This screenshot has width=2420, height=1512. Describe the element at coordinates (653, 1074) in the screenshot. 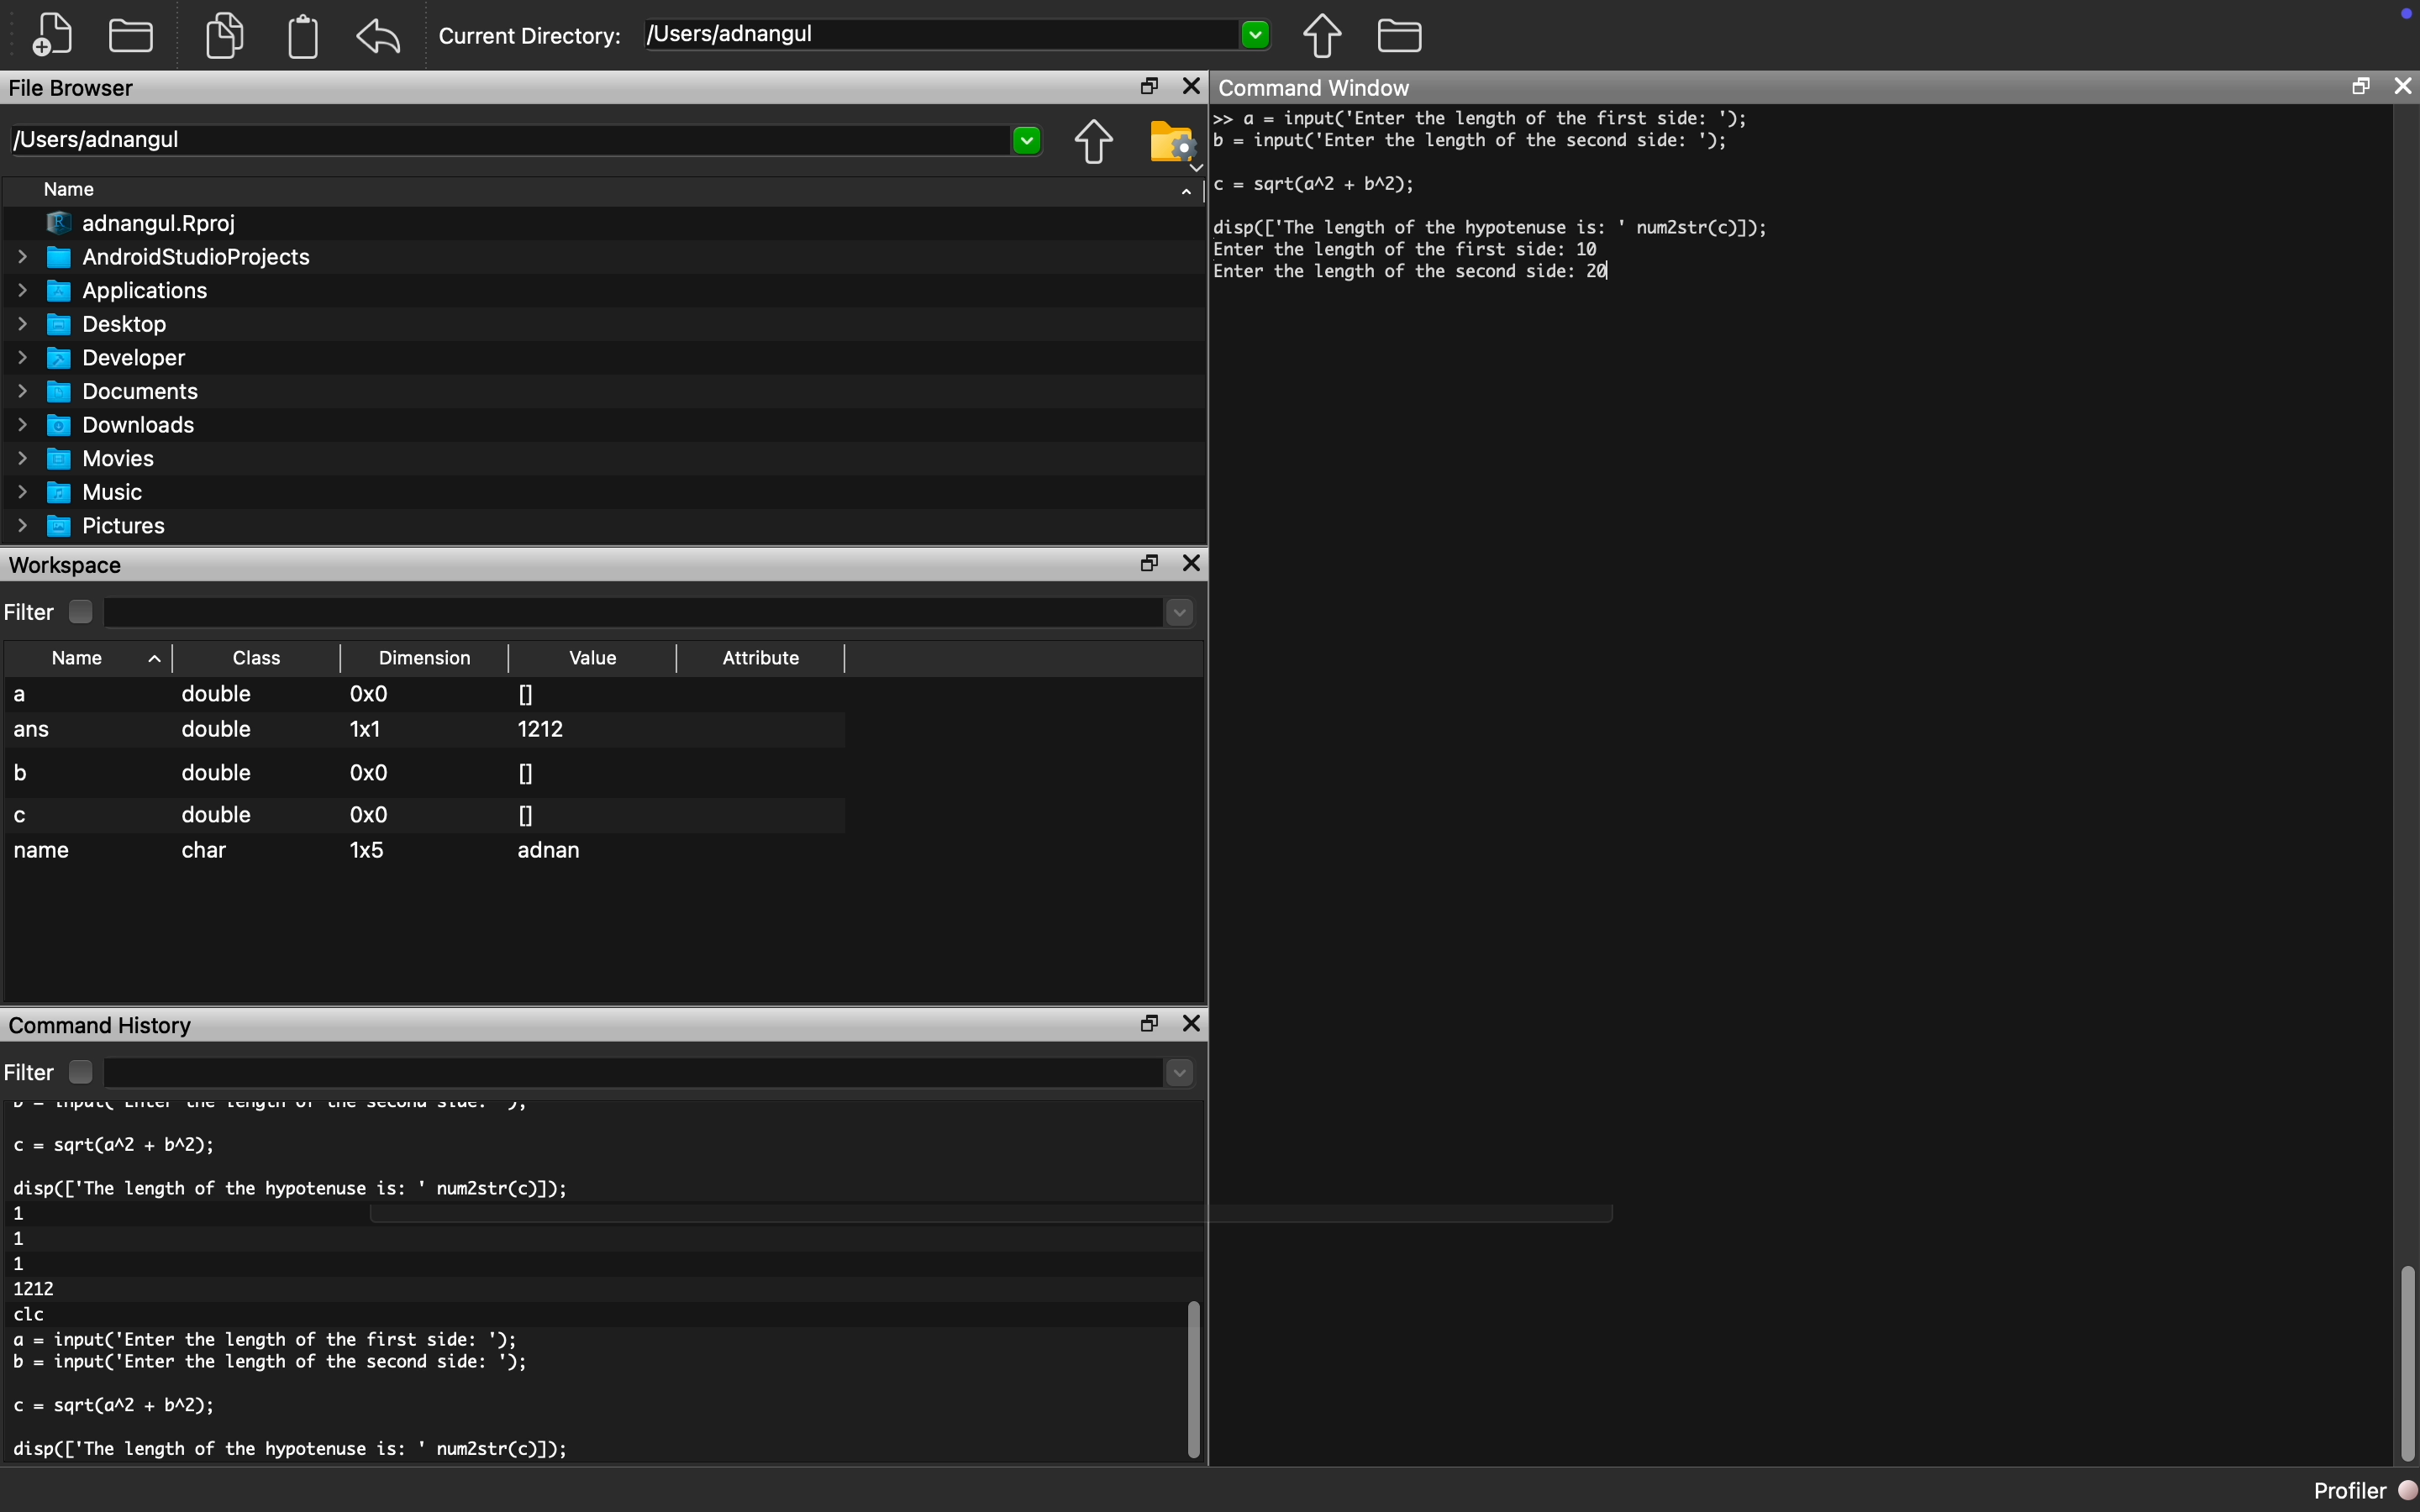

I see `dropdown` at that location.